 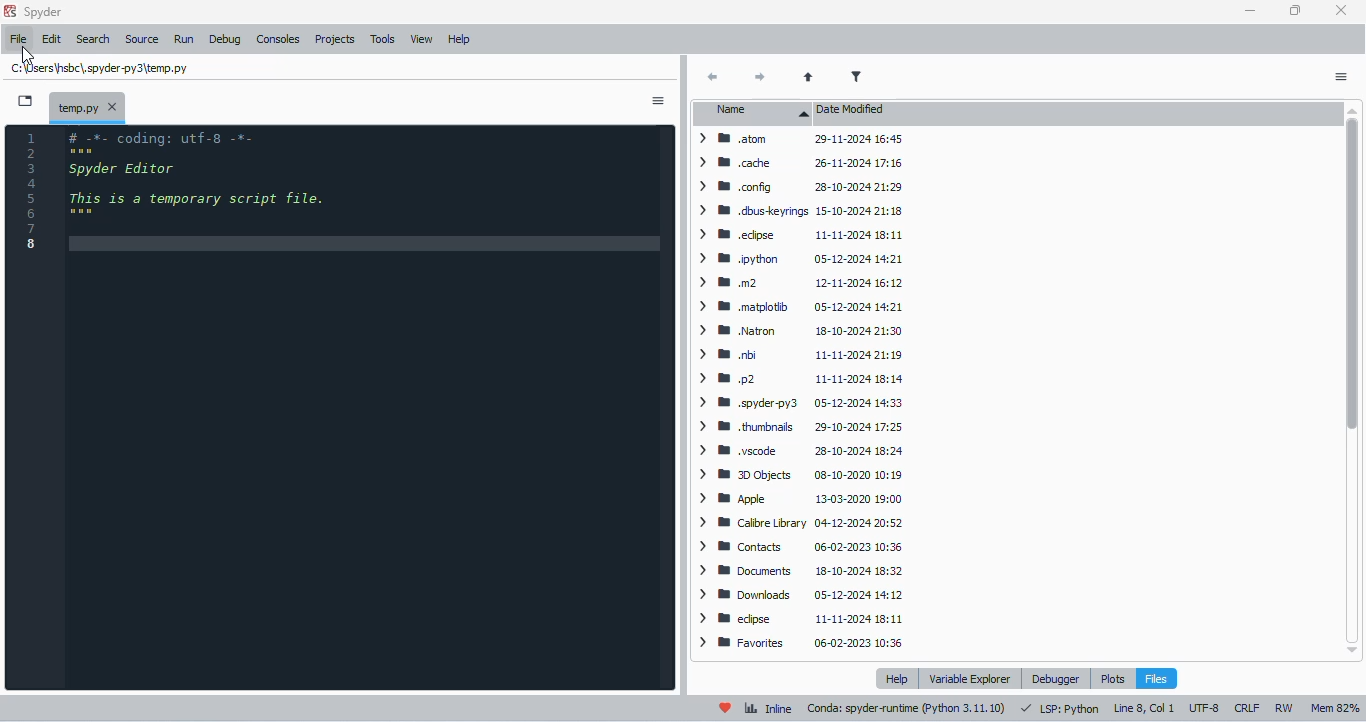 I want to click on options, so click(x=658, y=102).